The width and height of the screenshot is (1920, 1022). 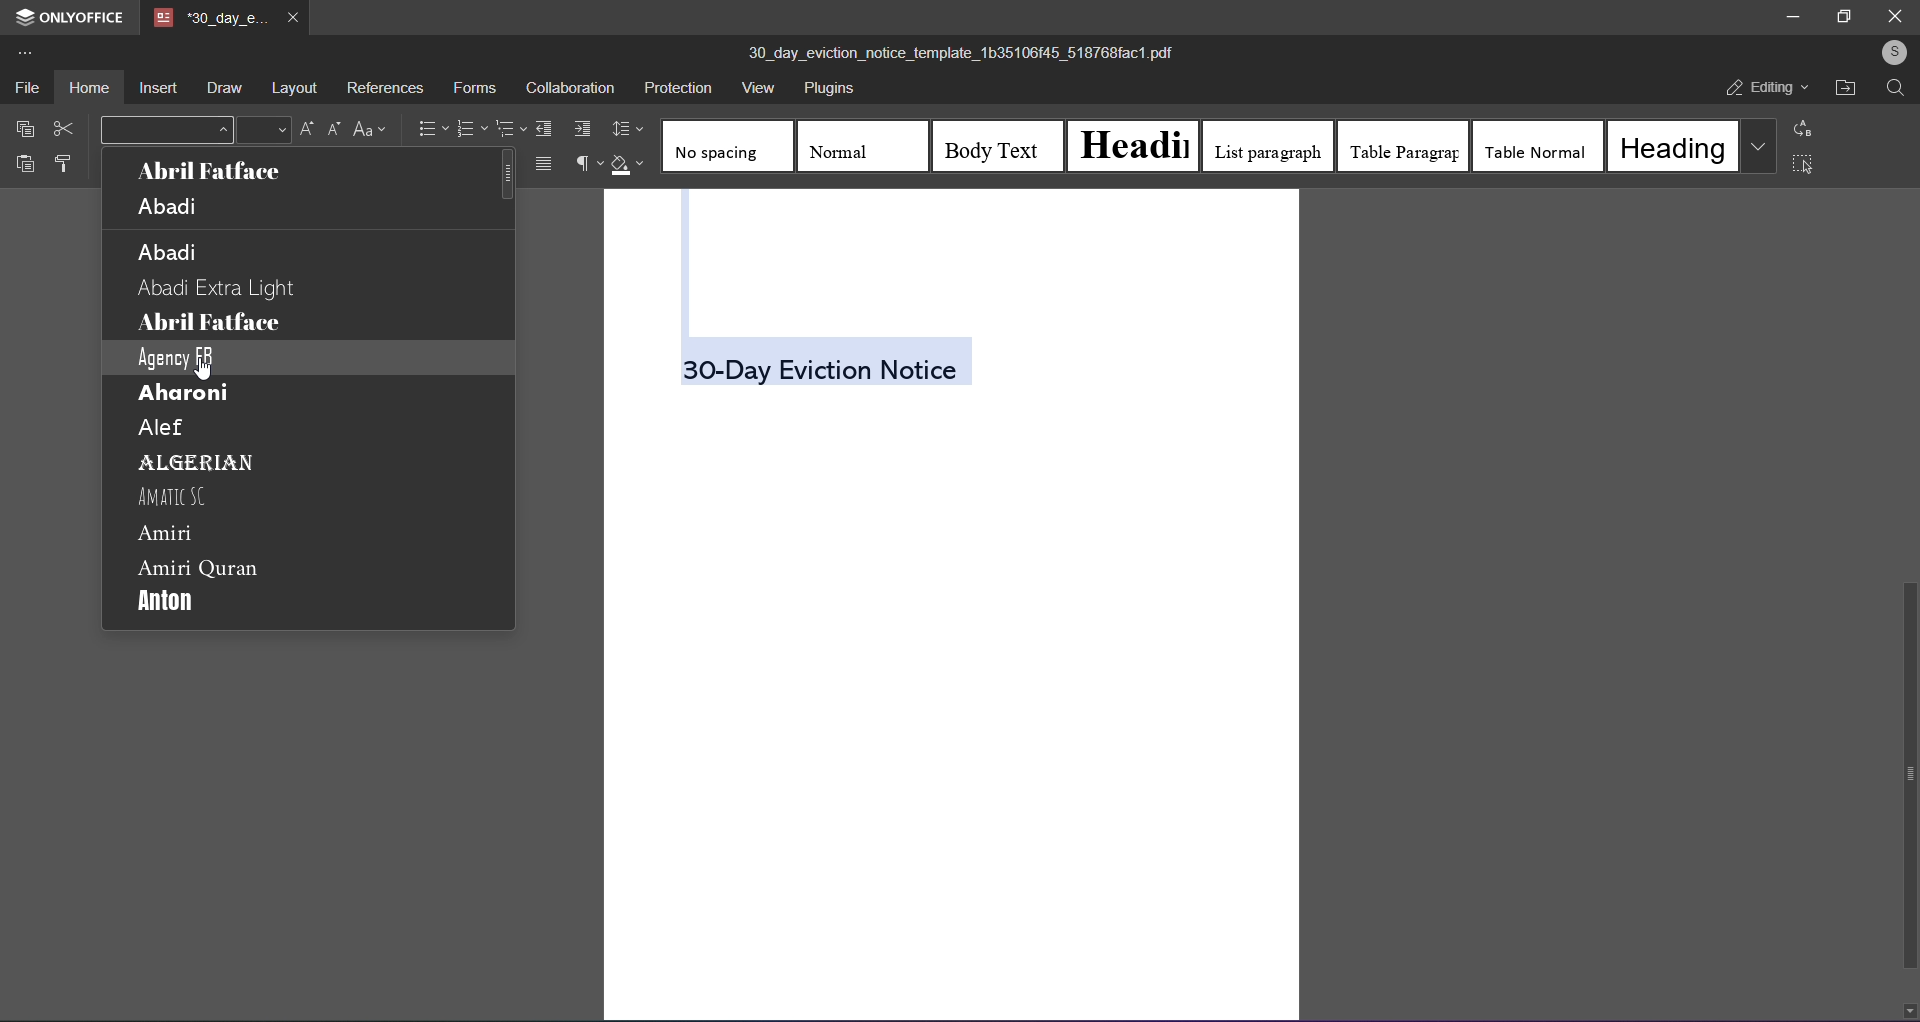 I want to click on decrease indent, so click(x=543, y=128).